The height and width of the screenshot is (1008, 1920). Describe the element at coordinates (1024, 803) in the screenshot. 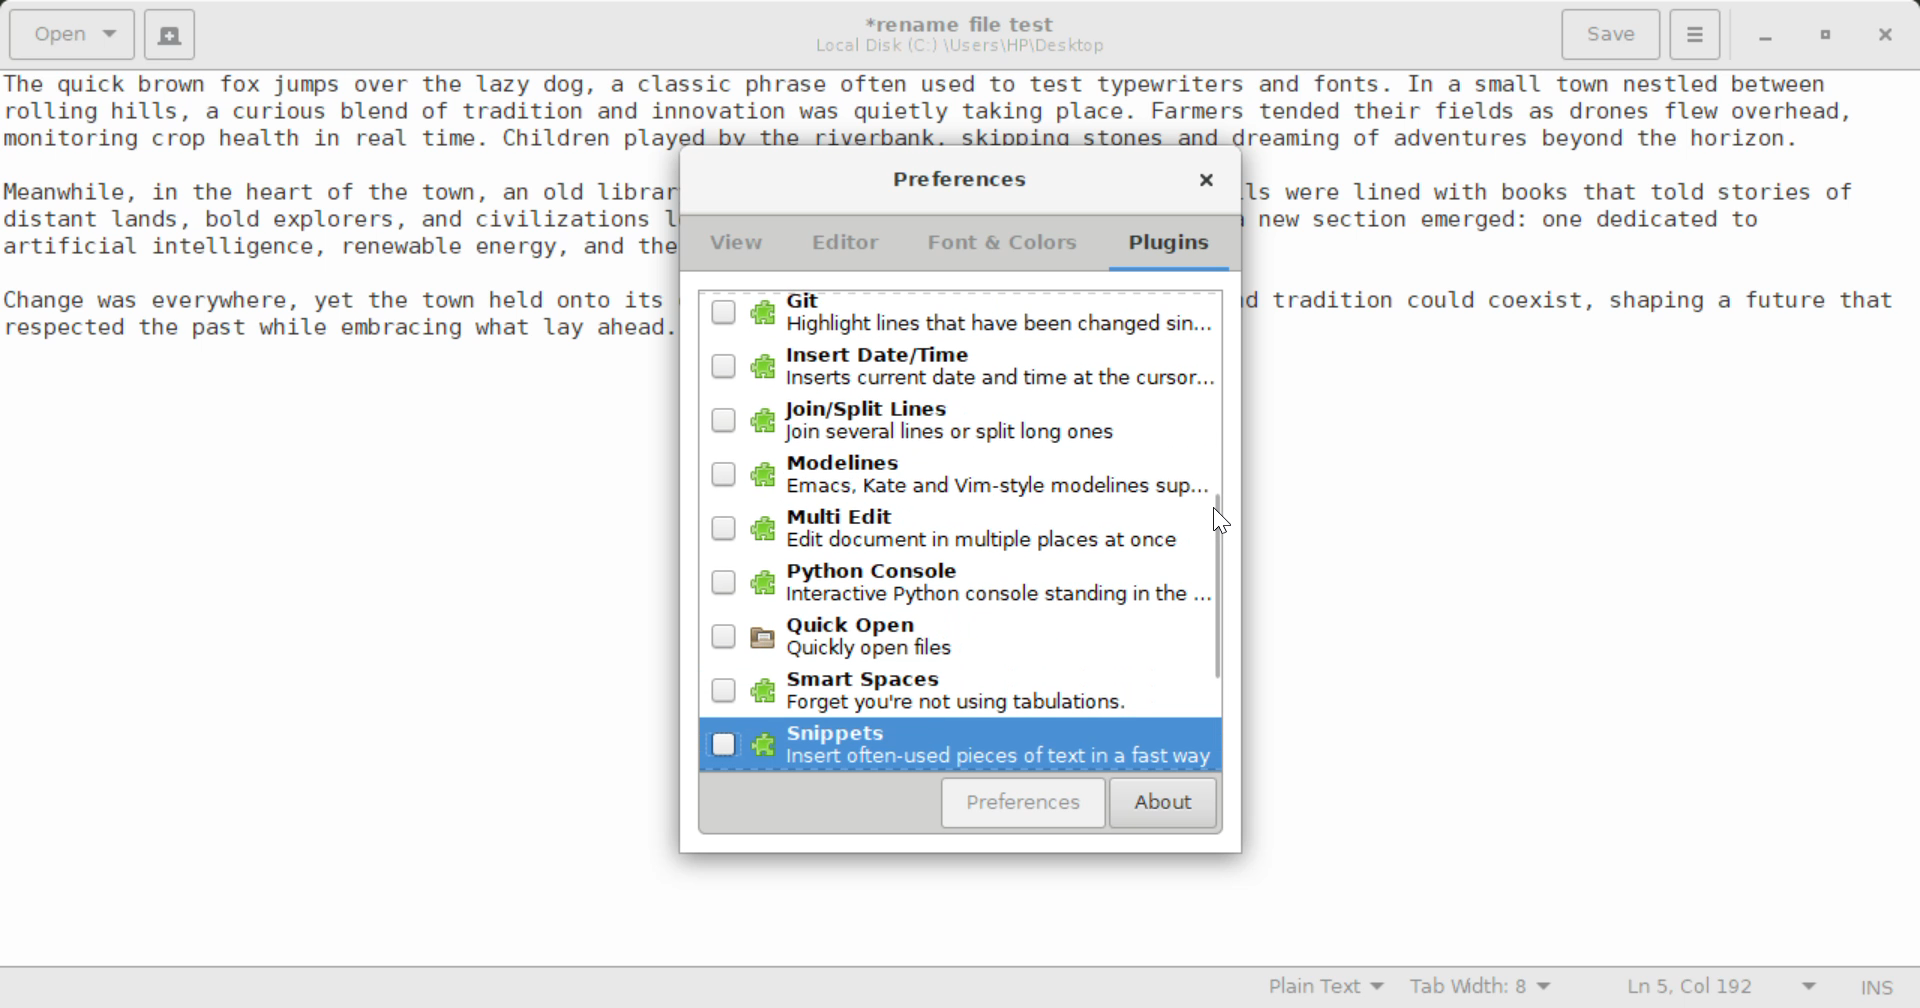

I see `Preferences` at that location.